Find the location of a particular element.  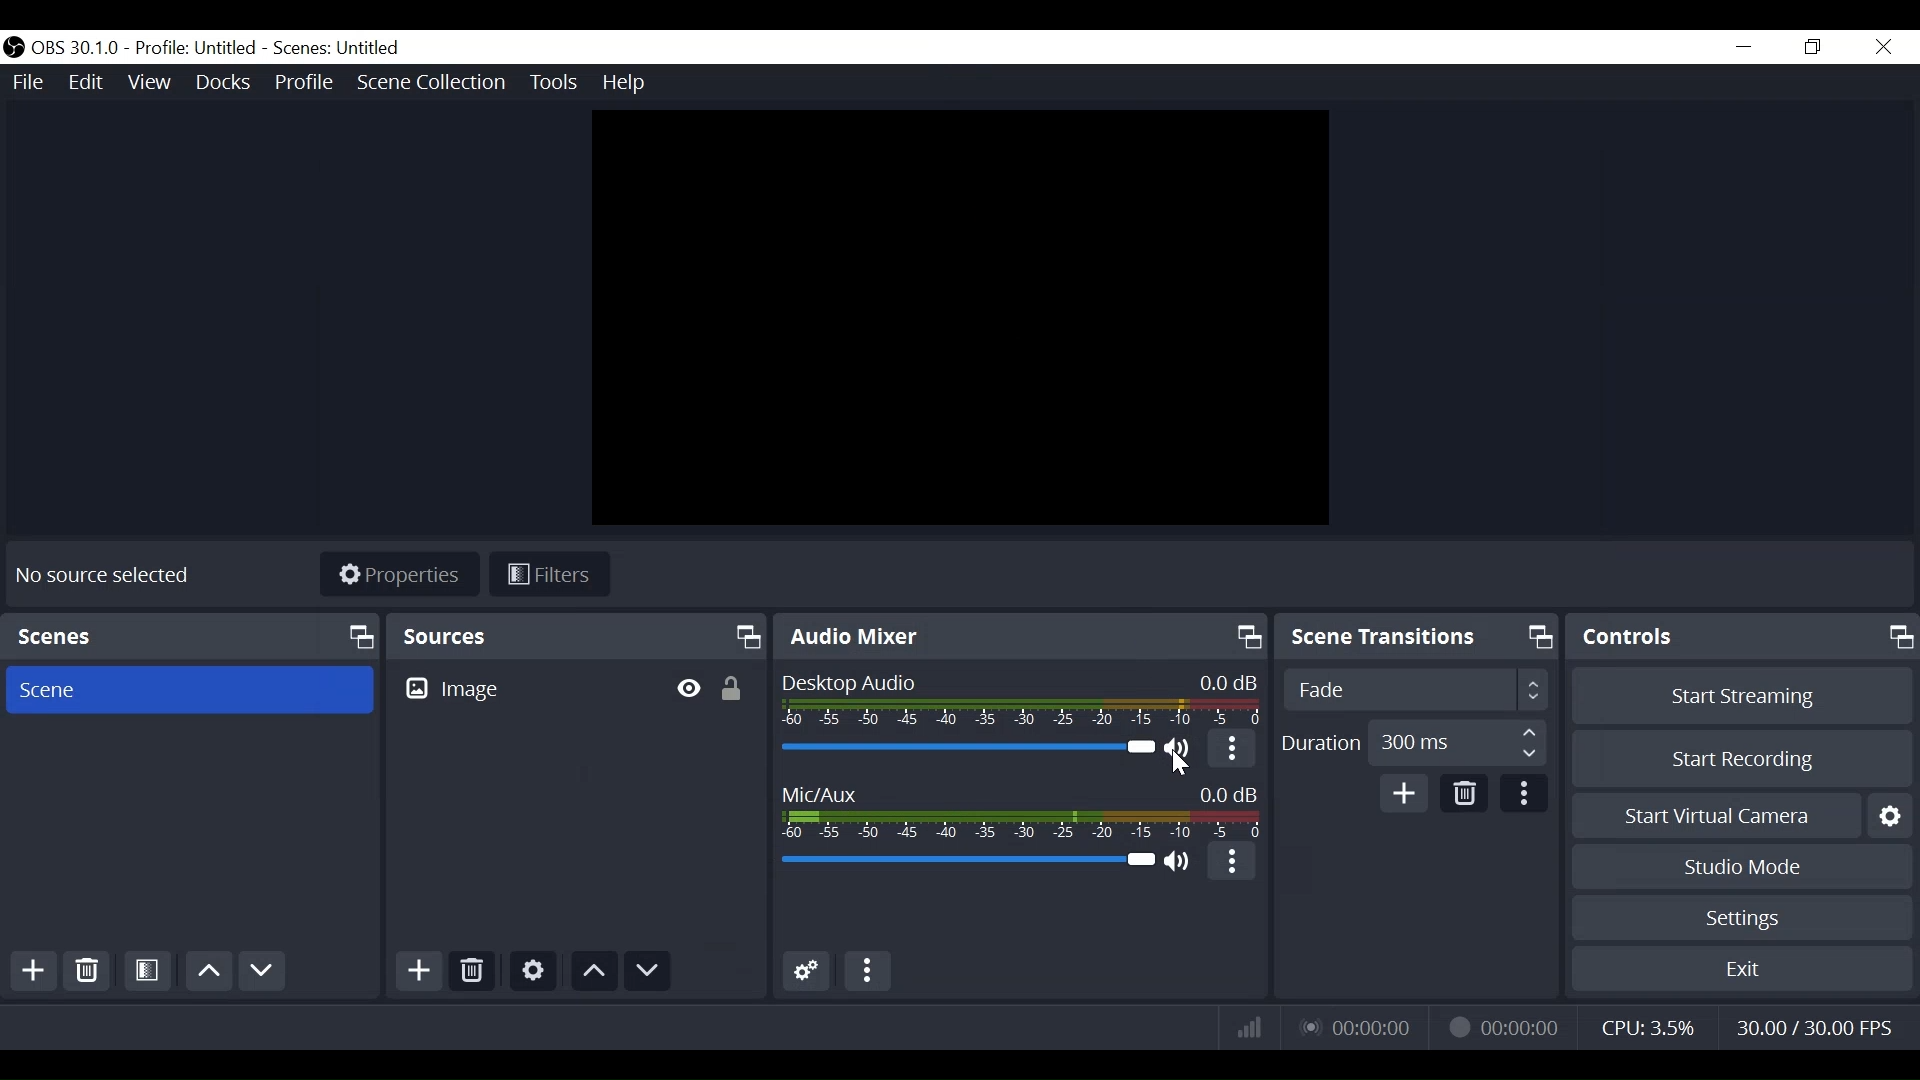

Audio Mixer is located at coordinates (1023, 636).